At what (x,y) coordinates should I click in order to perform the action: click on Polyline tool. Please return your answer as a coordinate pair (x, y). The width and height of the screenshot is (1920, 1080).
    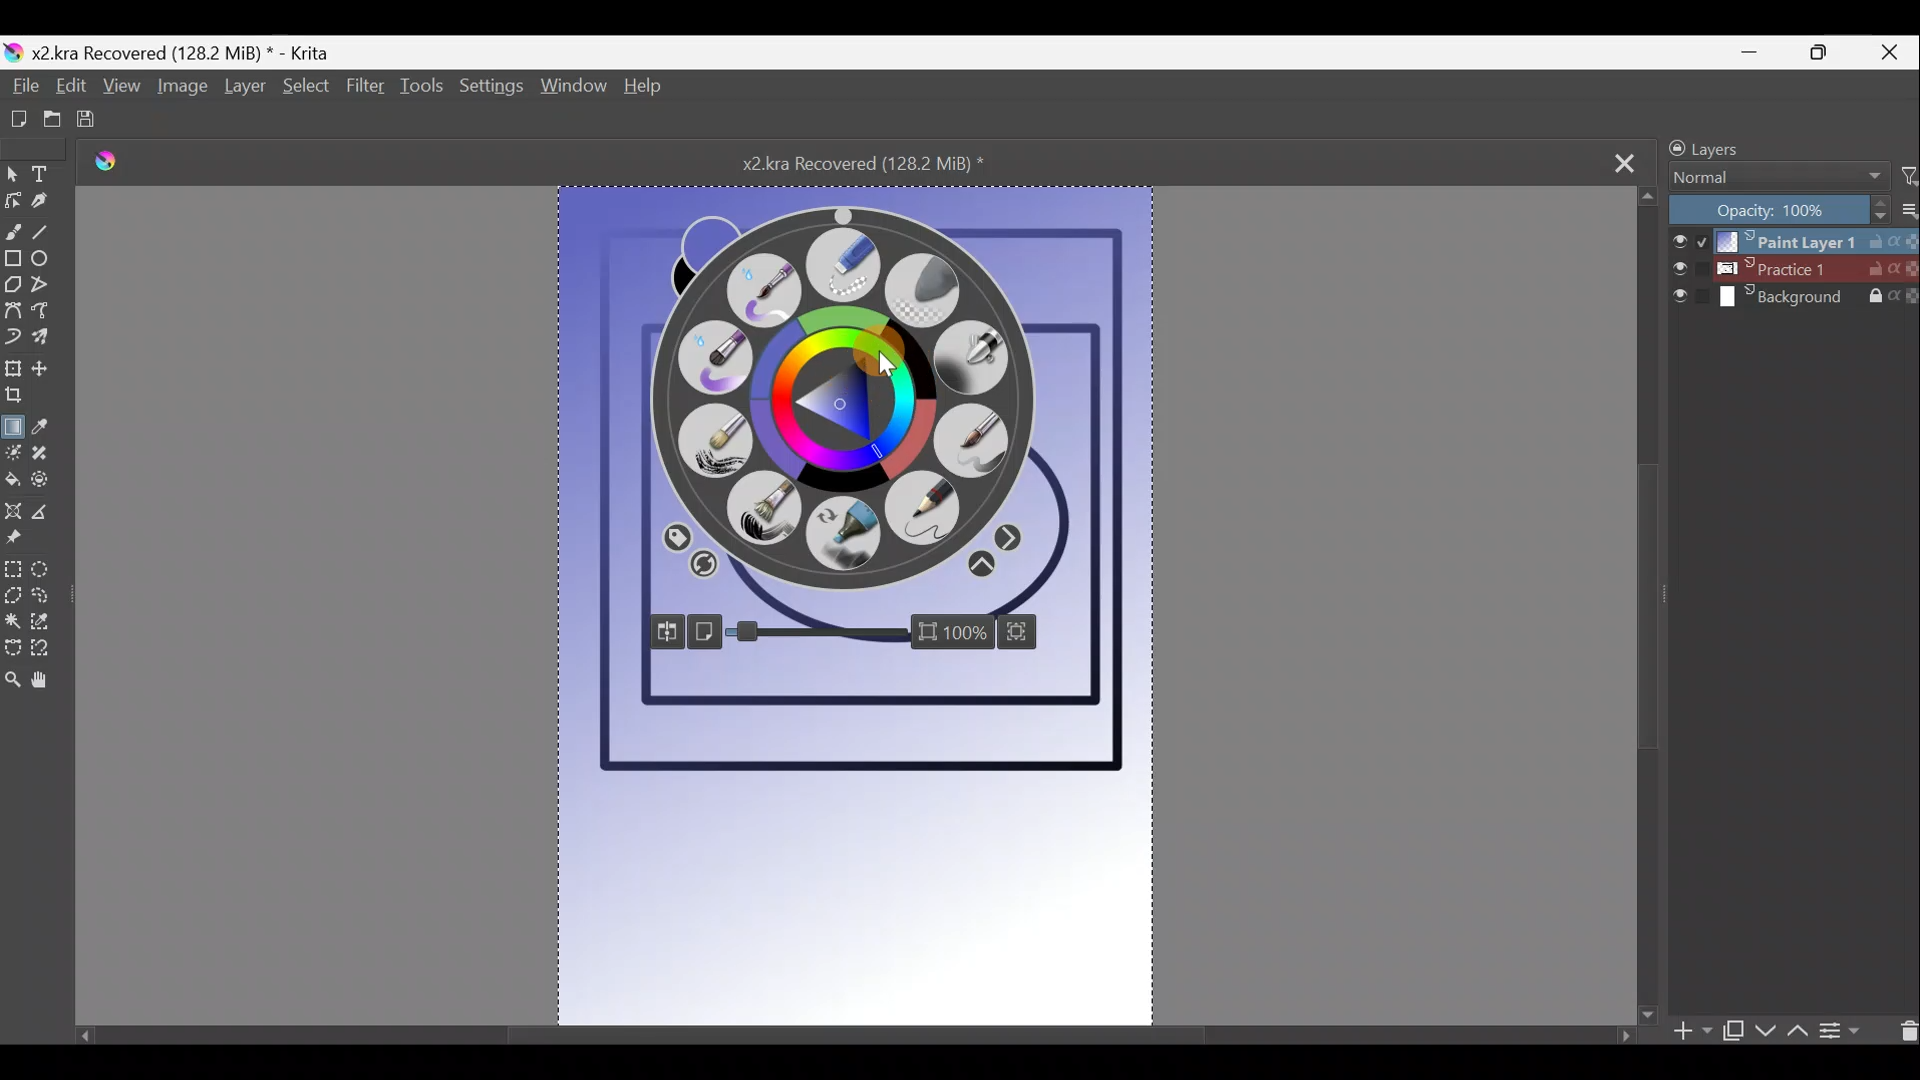
    Looking at the image, I should click on (49, 288).